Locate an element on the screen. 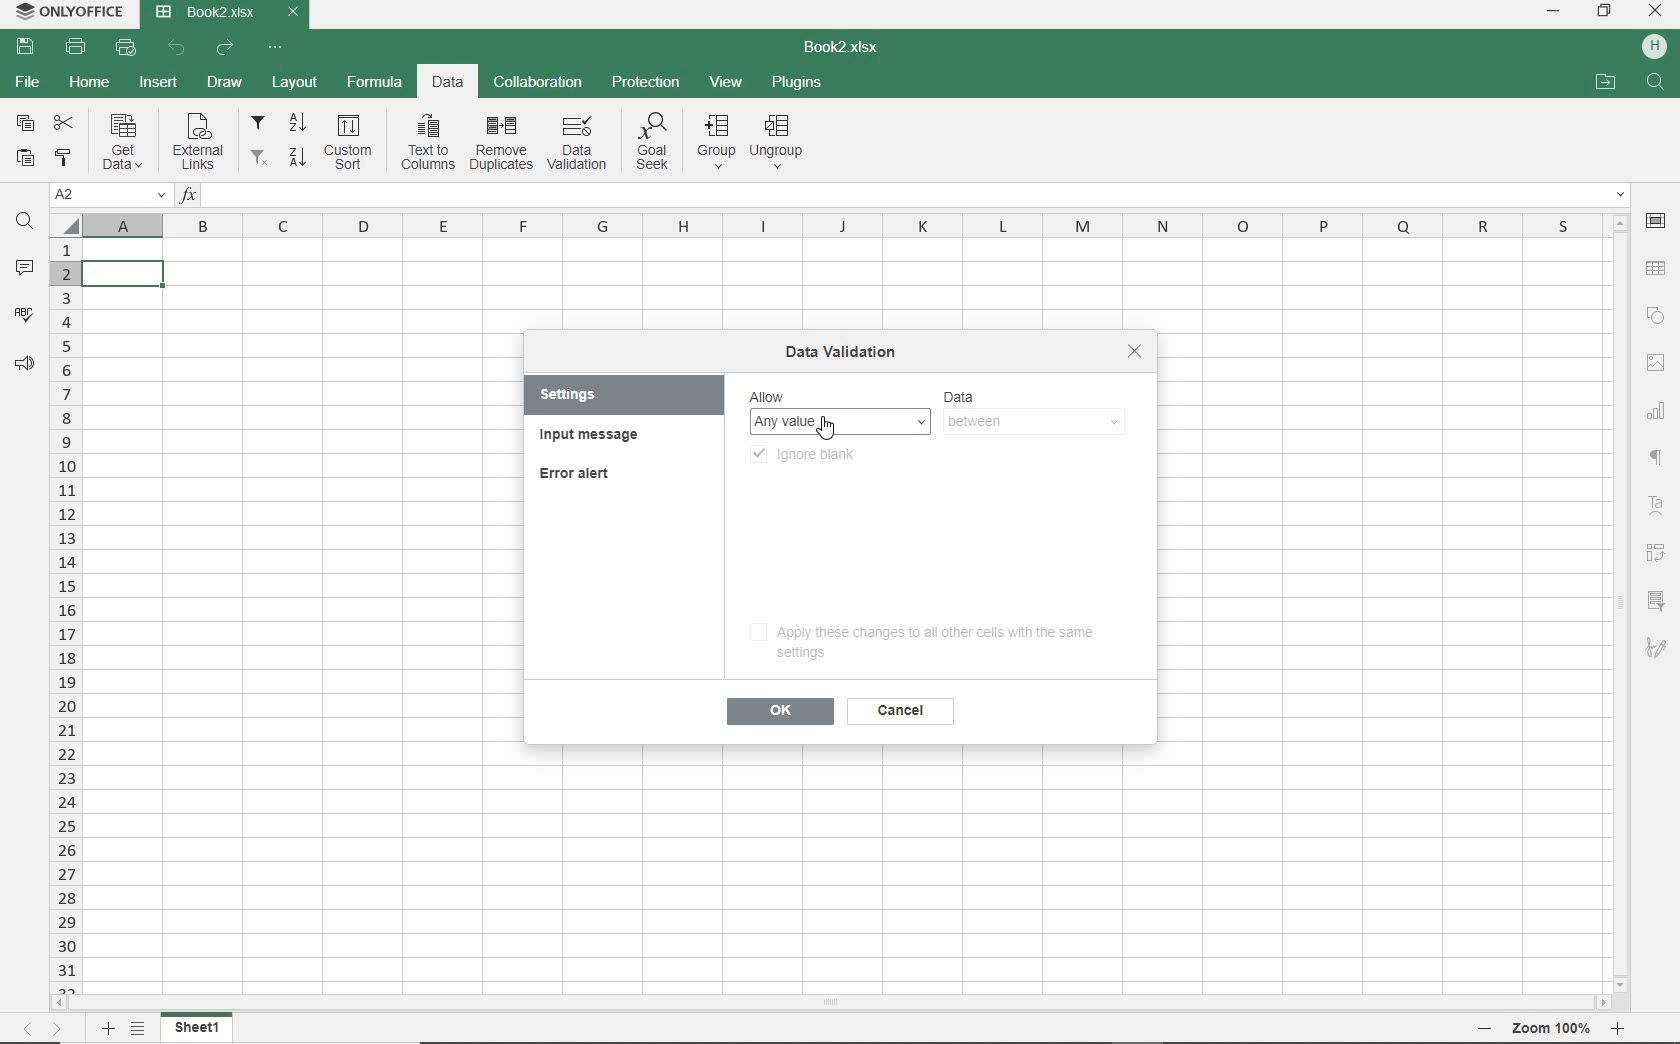 The image size is (1680, 1044). text to columns is located at coordinates (429, 141).